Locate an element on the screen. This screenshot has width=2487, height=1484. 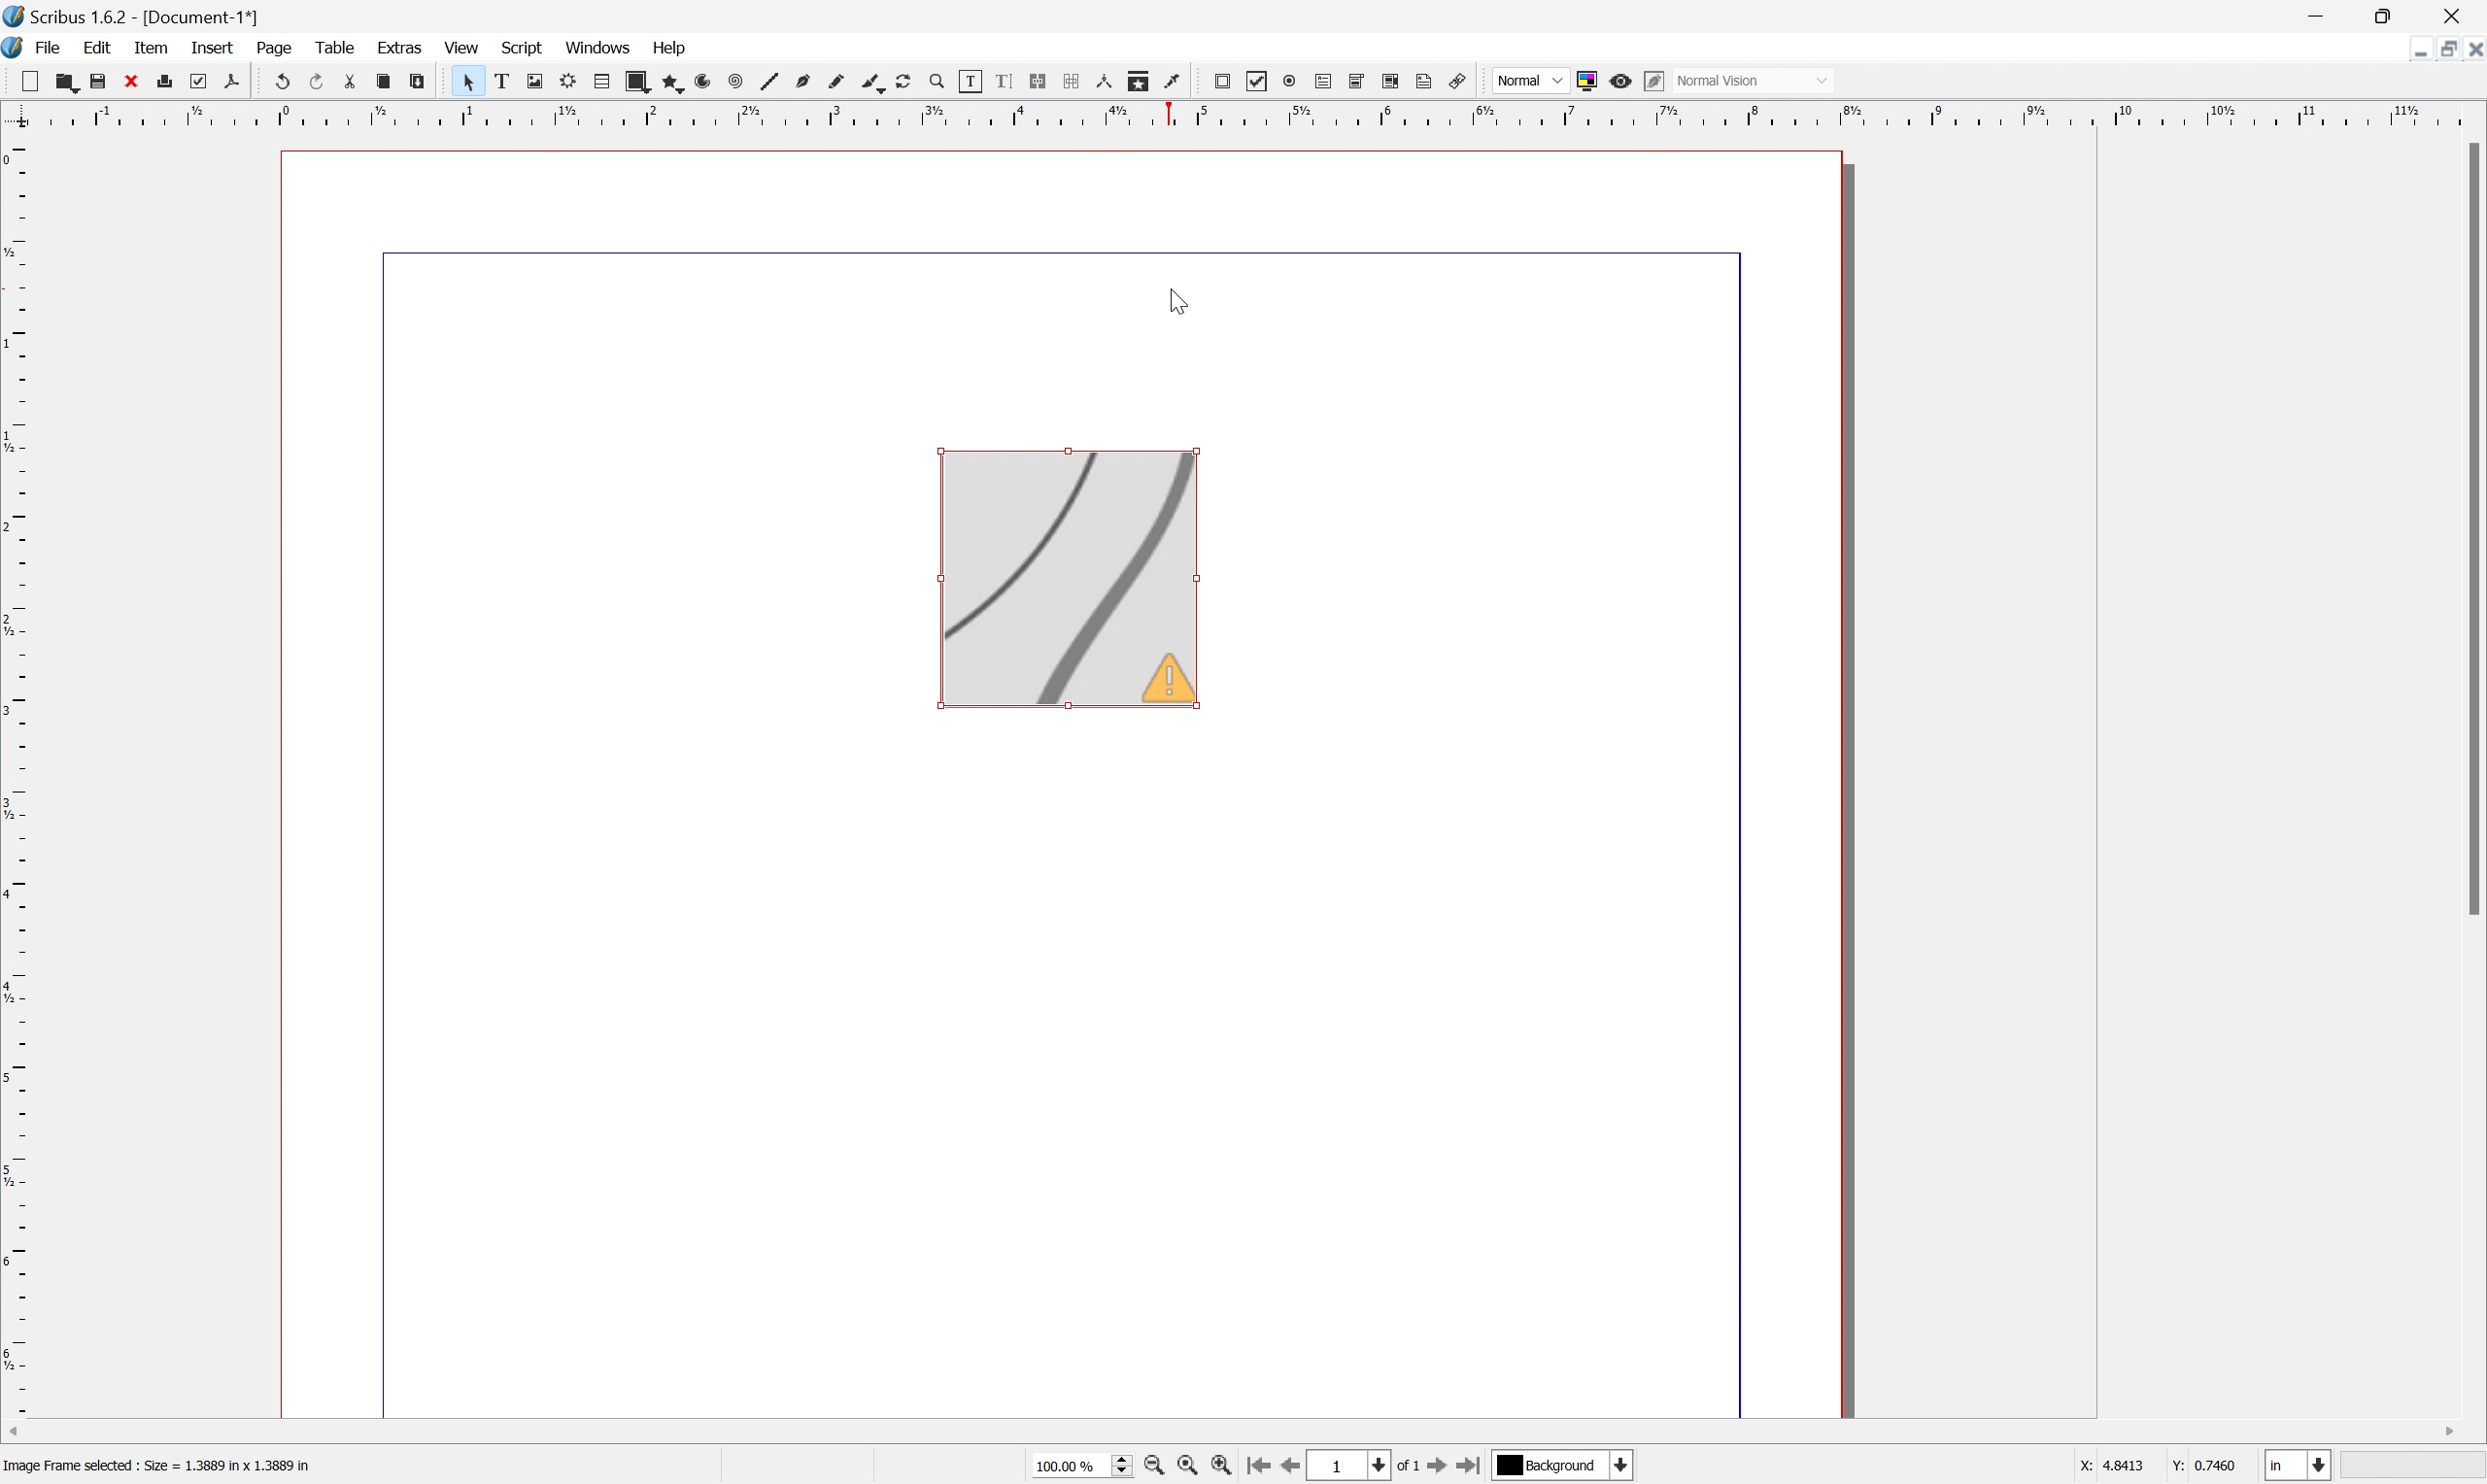
Edit is located at coordinates (99, 48).